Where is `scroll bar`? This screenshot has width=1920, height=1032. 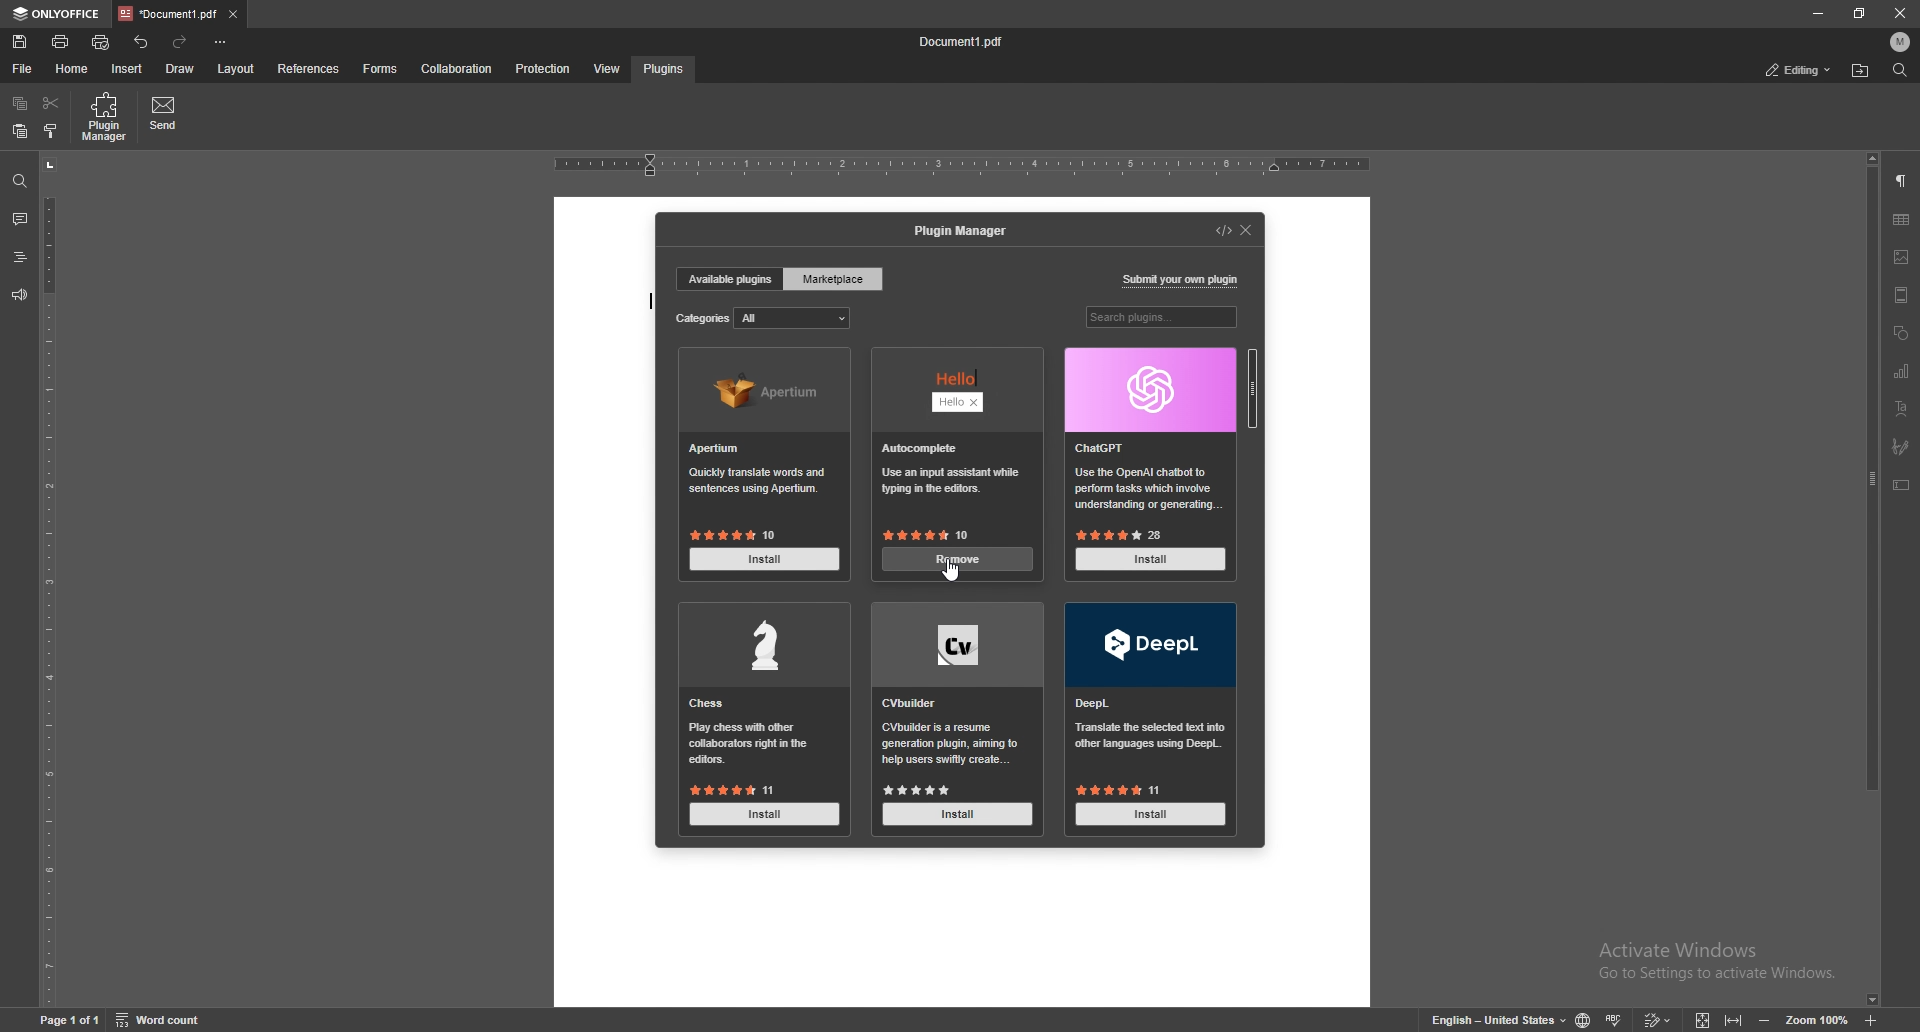
scroll bar is located at coordinates (1870, 578).